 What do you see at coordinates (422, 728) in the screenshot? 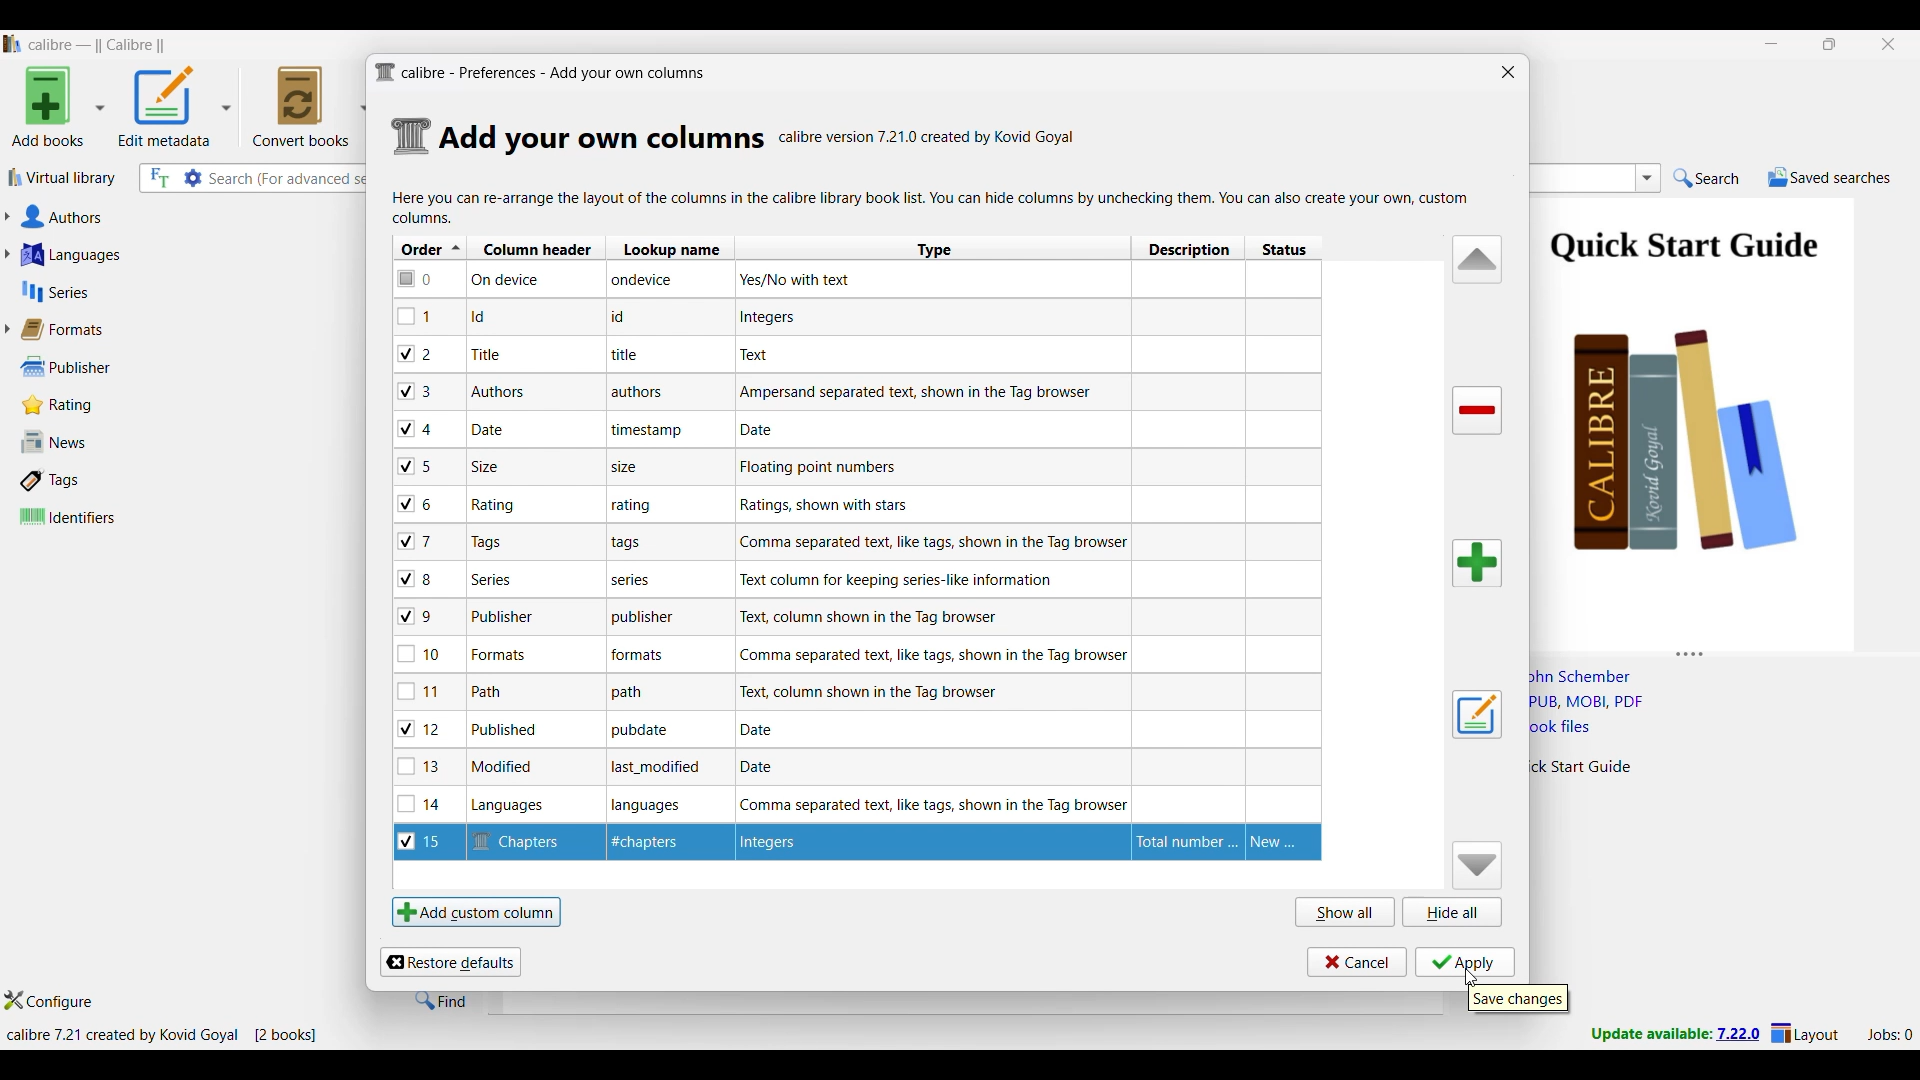
I see `checkbox - 12` at bounding box center [422, 728].